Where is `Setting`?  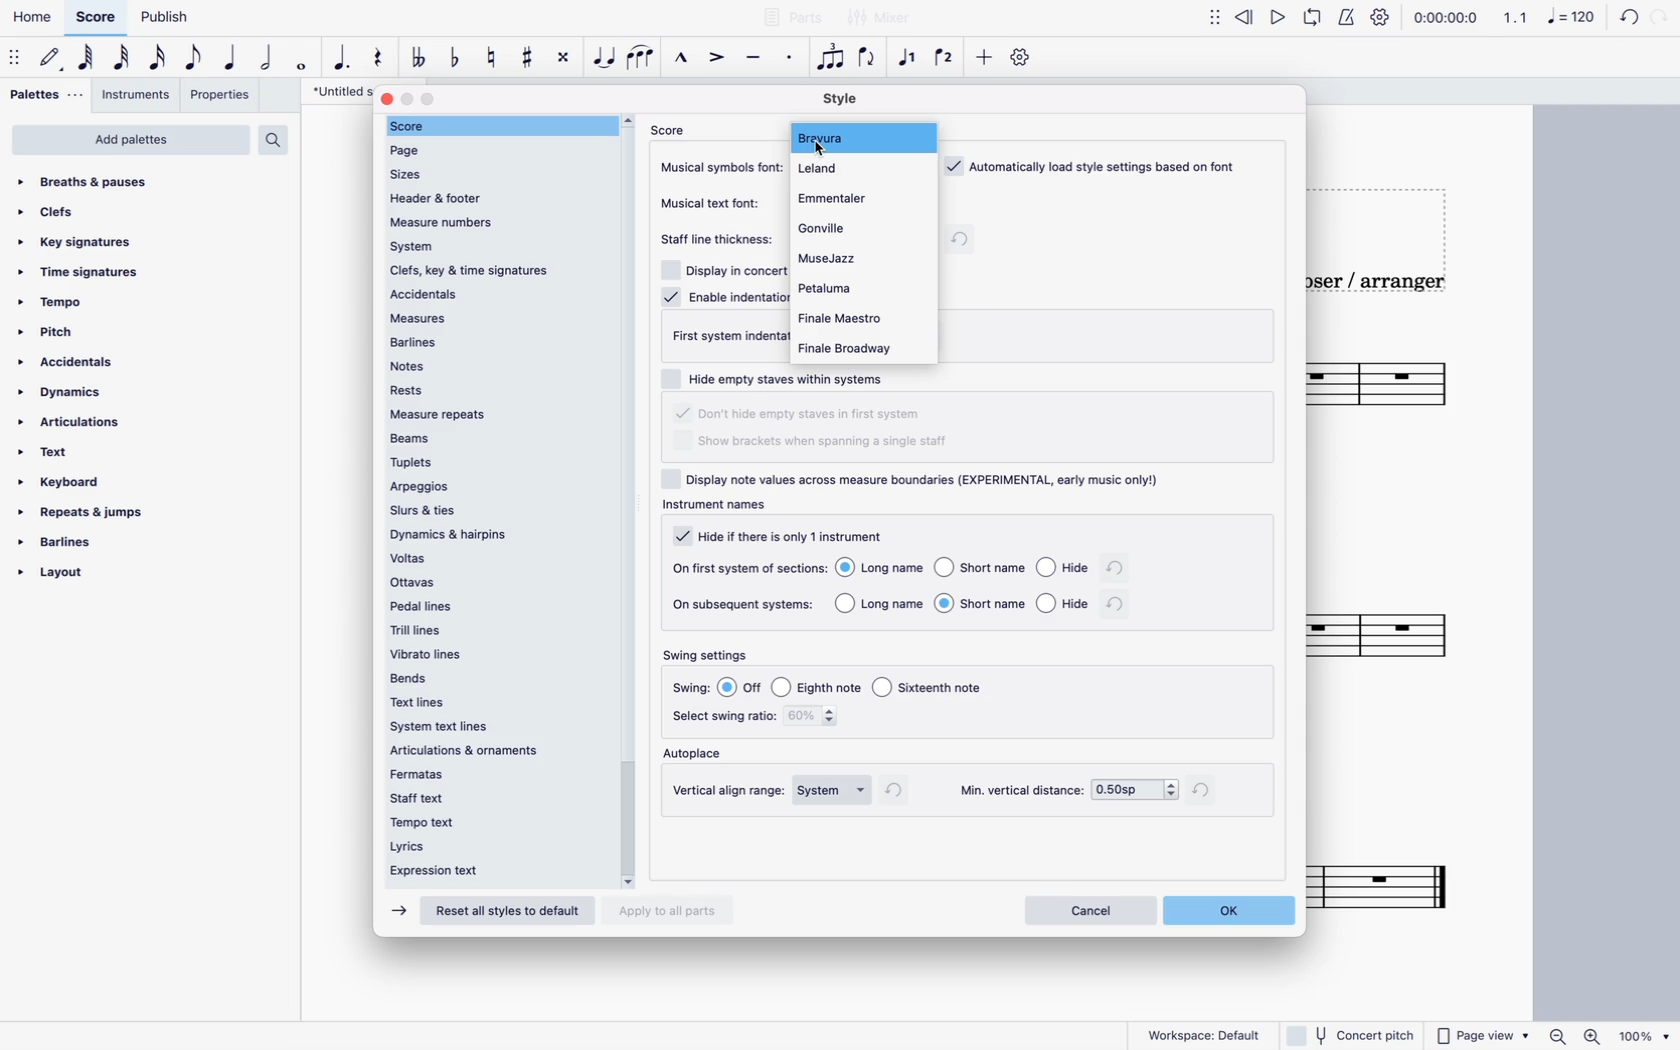 Setting is located at coordinates (1382, 16).